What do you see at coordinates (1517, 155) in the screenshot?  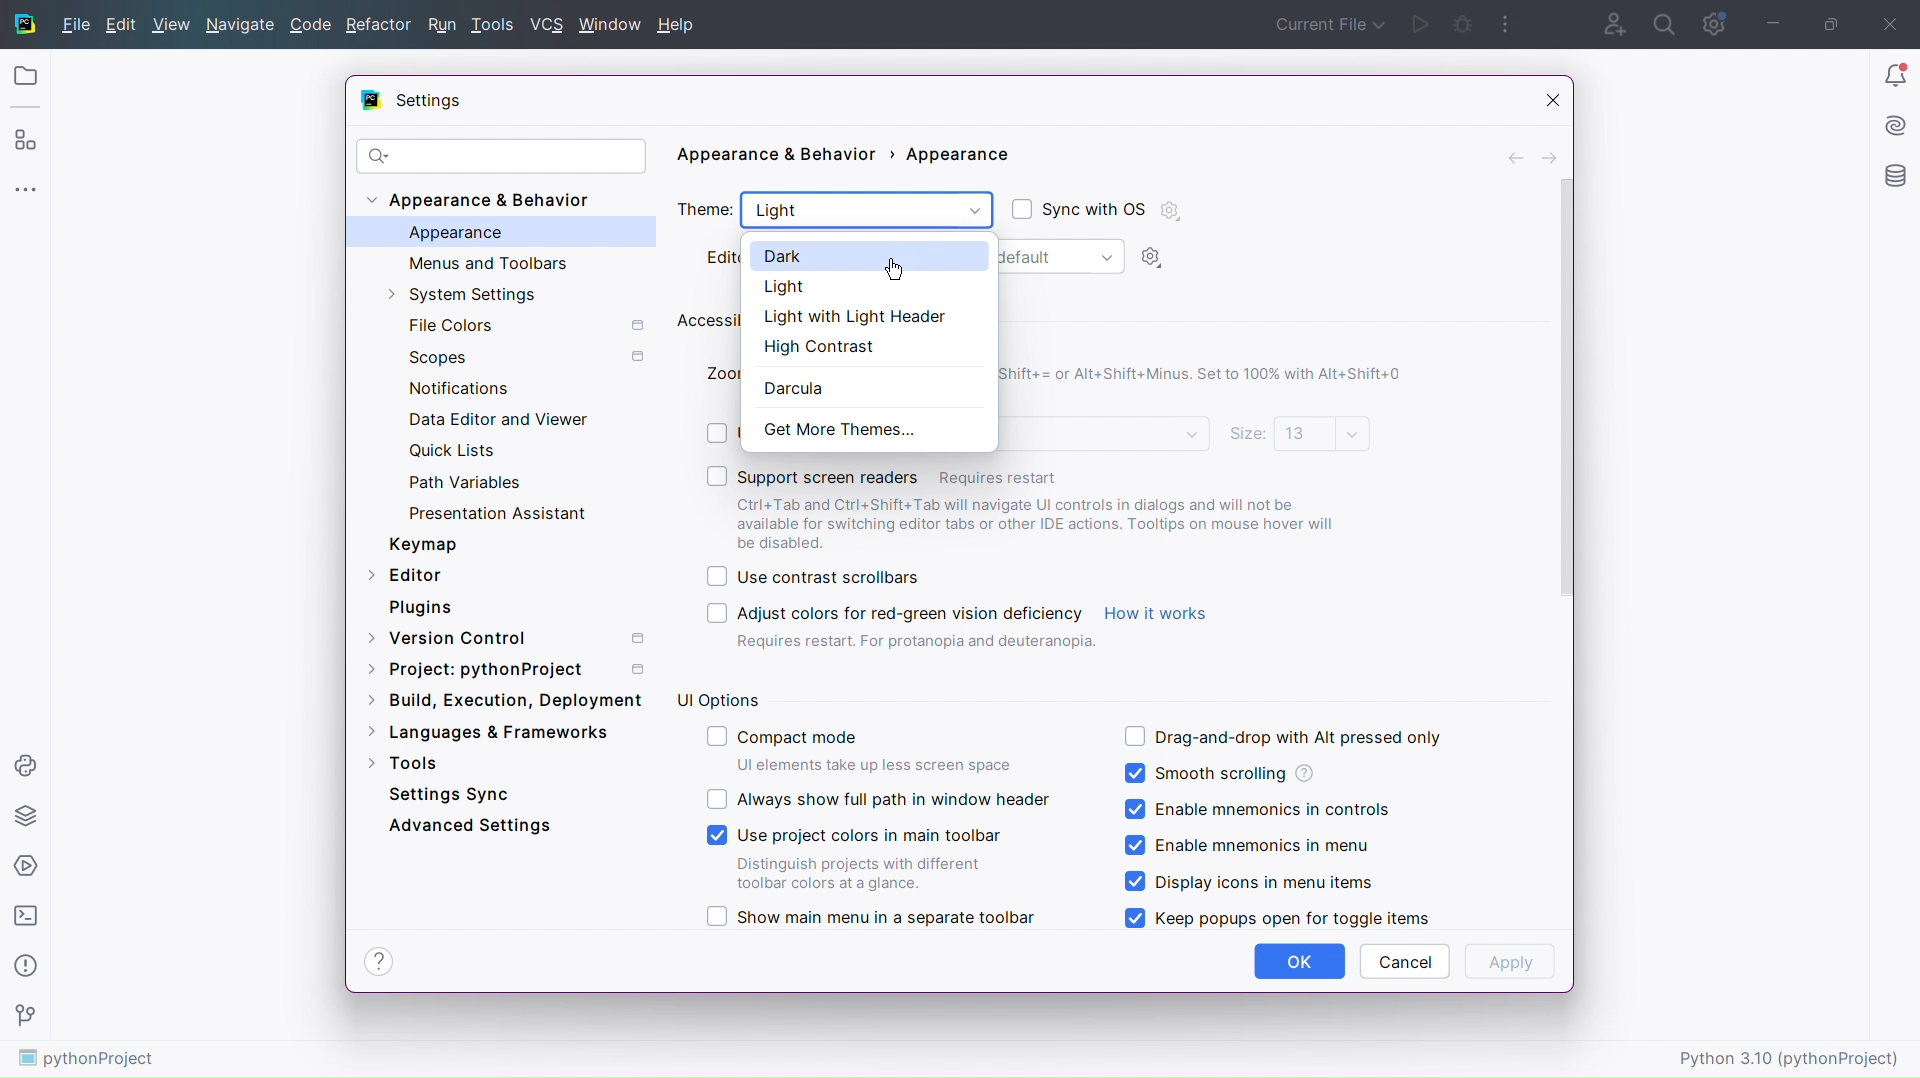 I see `Back` at bounding box center [1517, 155].